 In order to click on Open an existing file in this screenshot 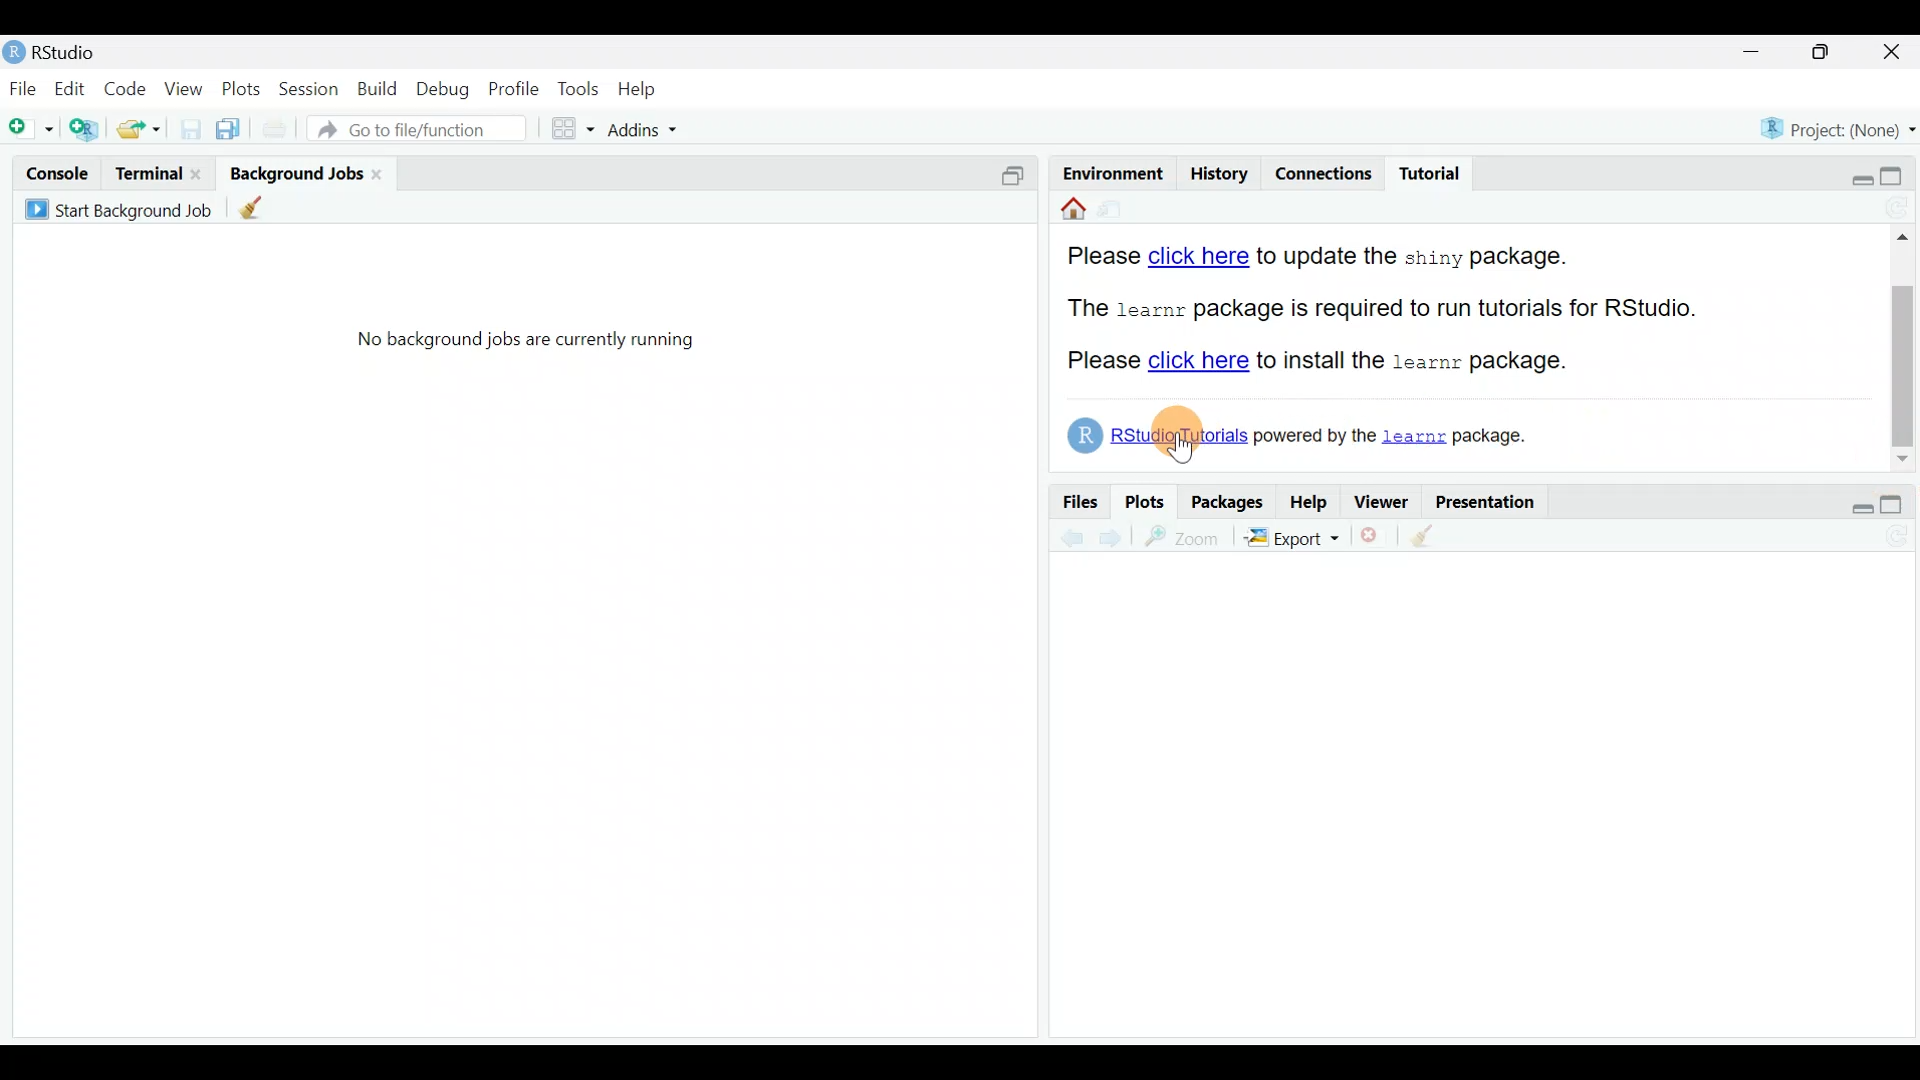, I will do `click(139, 127)`.